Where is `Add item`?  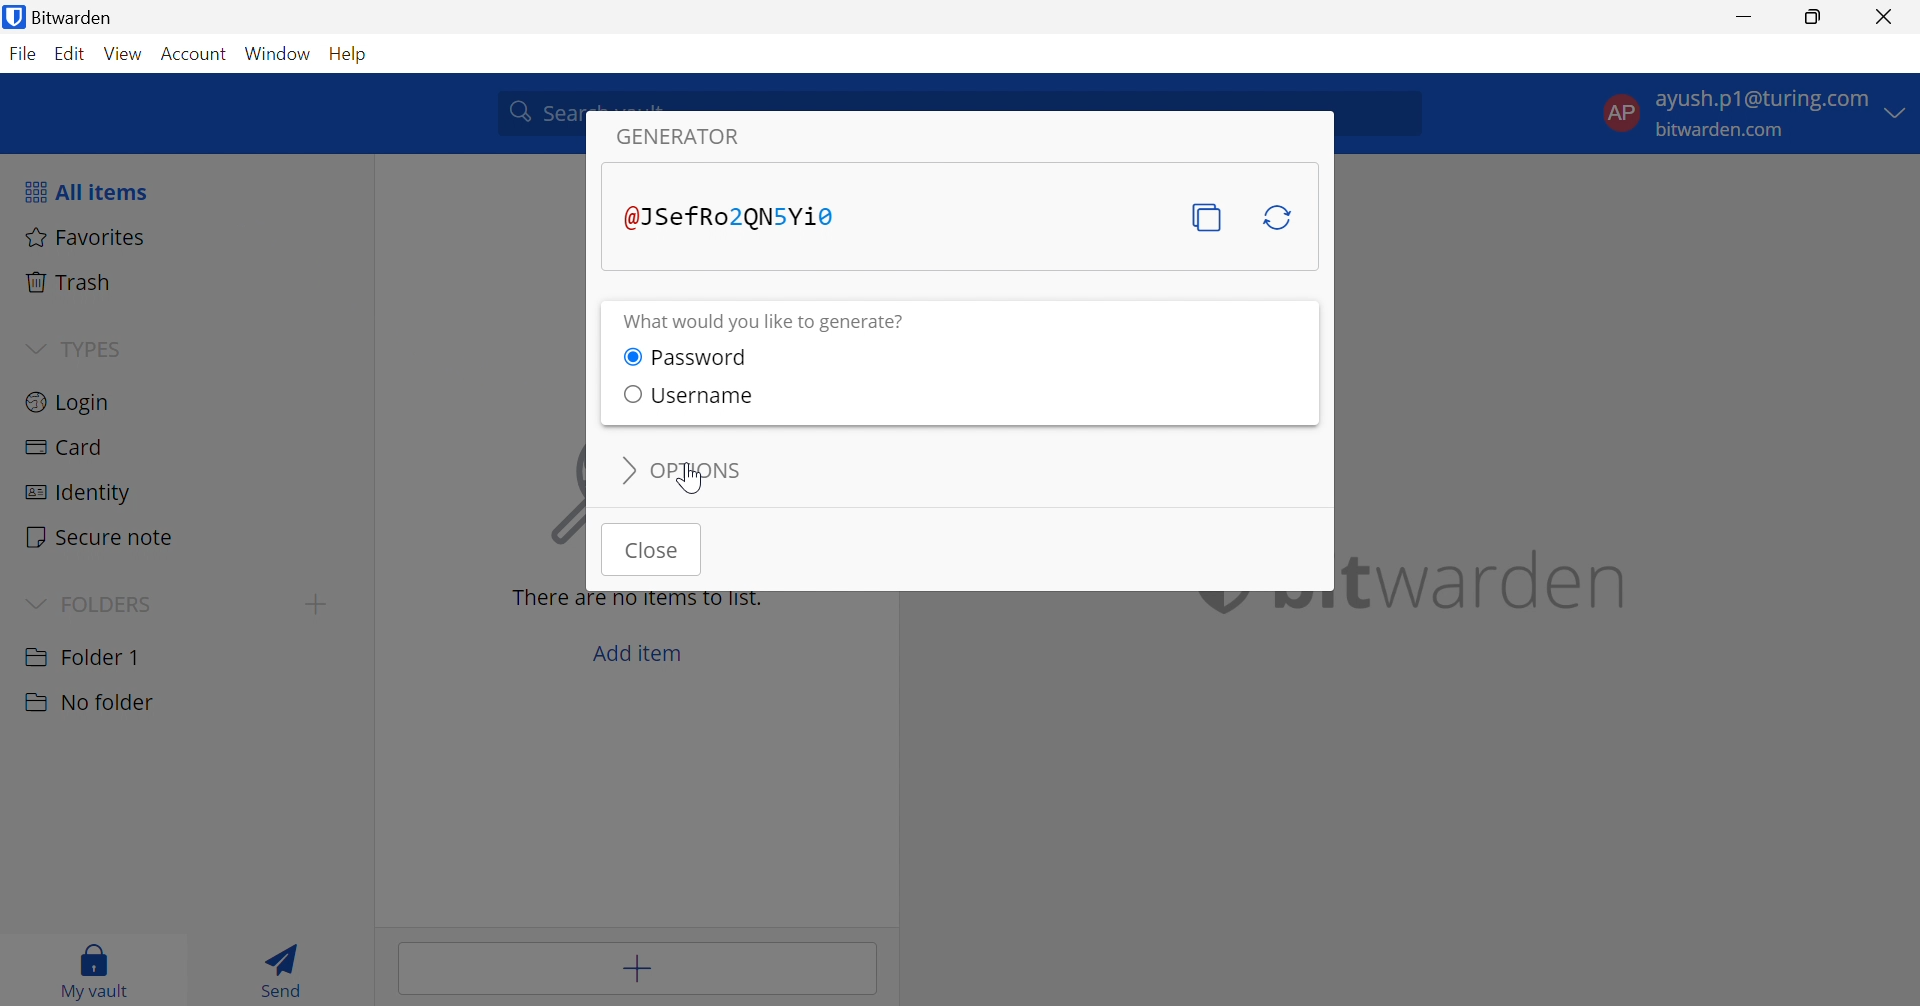
Add item is located at coordinates (637, 970).